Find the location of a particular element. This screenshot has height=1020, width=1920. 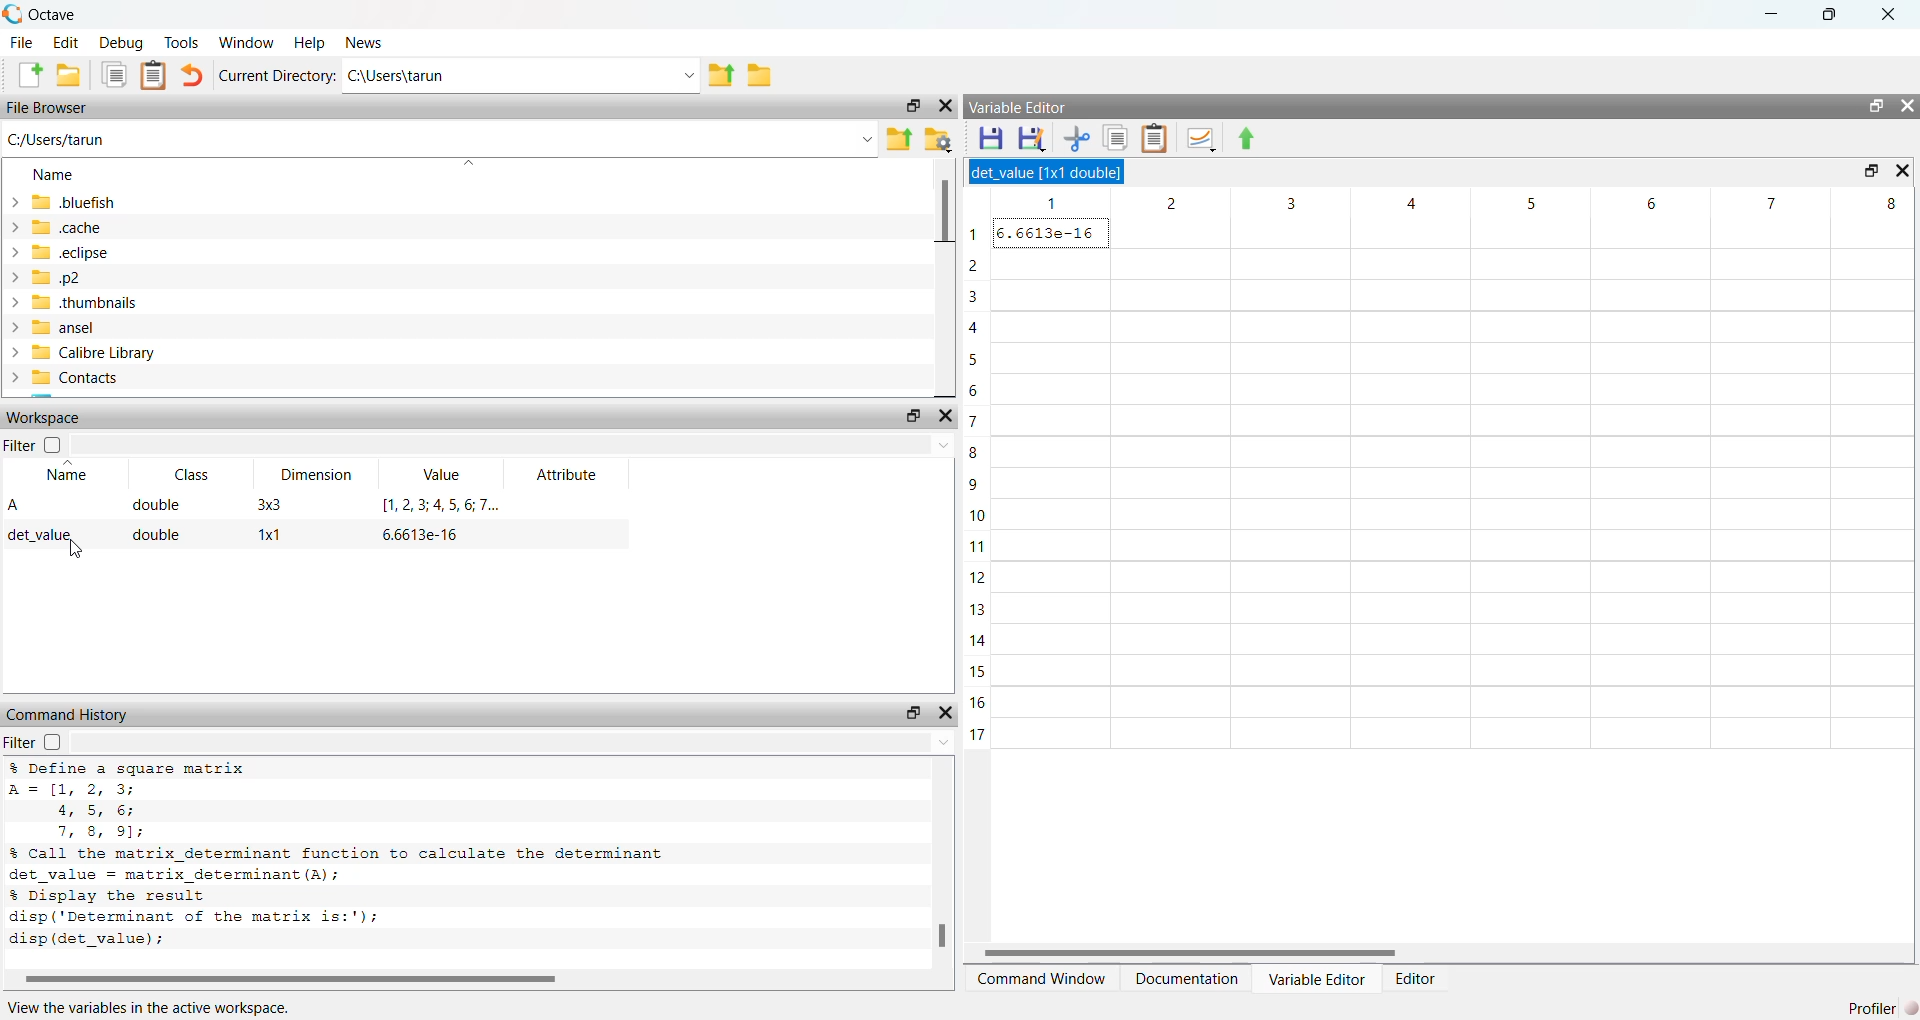

current directory is located at coordinates (277, 74).